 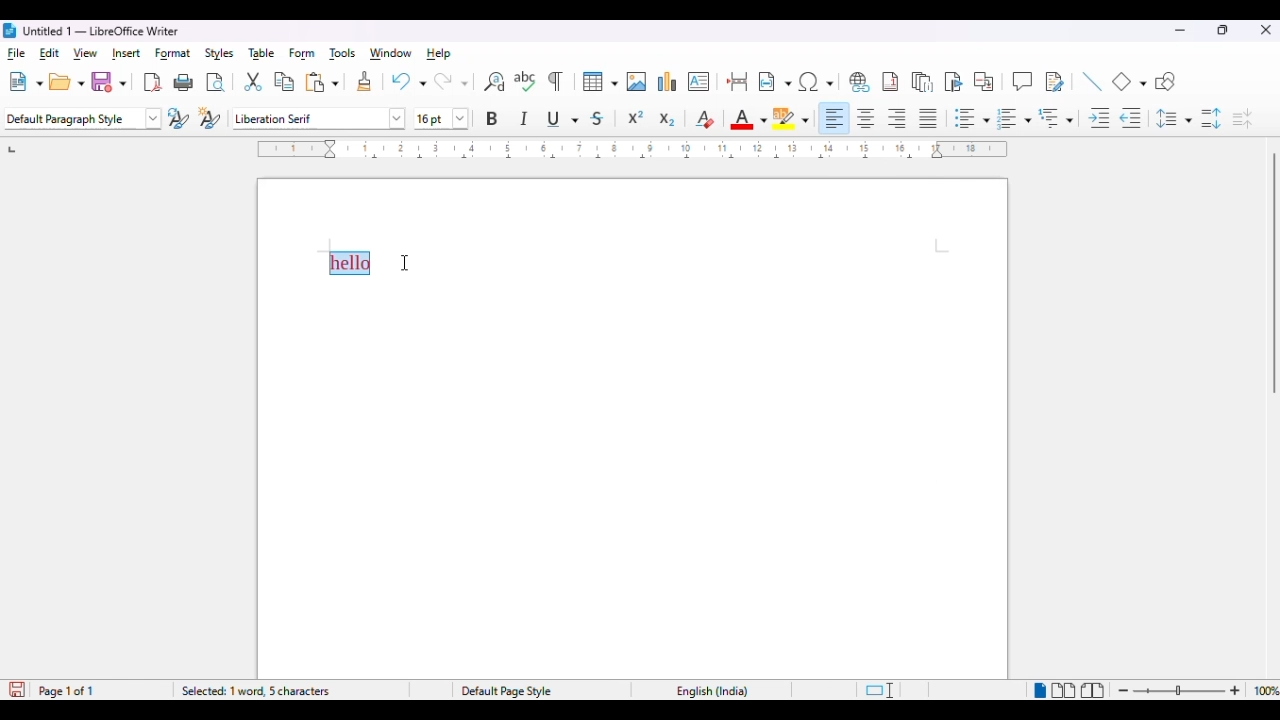 What do you see at coordinates (10, 30) in the screenshot?
I see `logo` at bounding box center [10, 30].